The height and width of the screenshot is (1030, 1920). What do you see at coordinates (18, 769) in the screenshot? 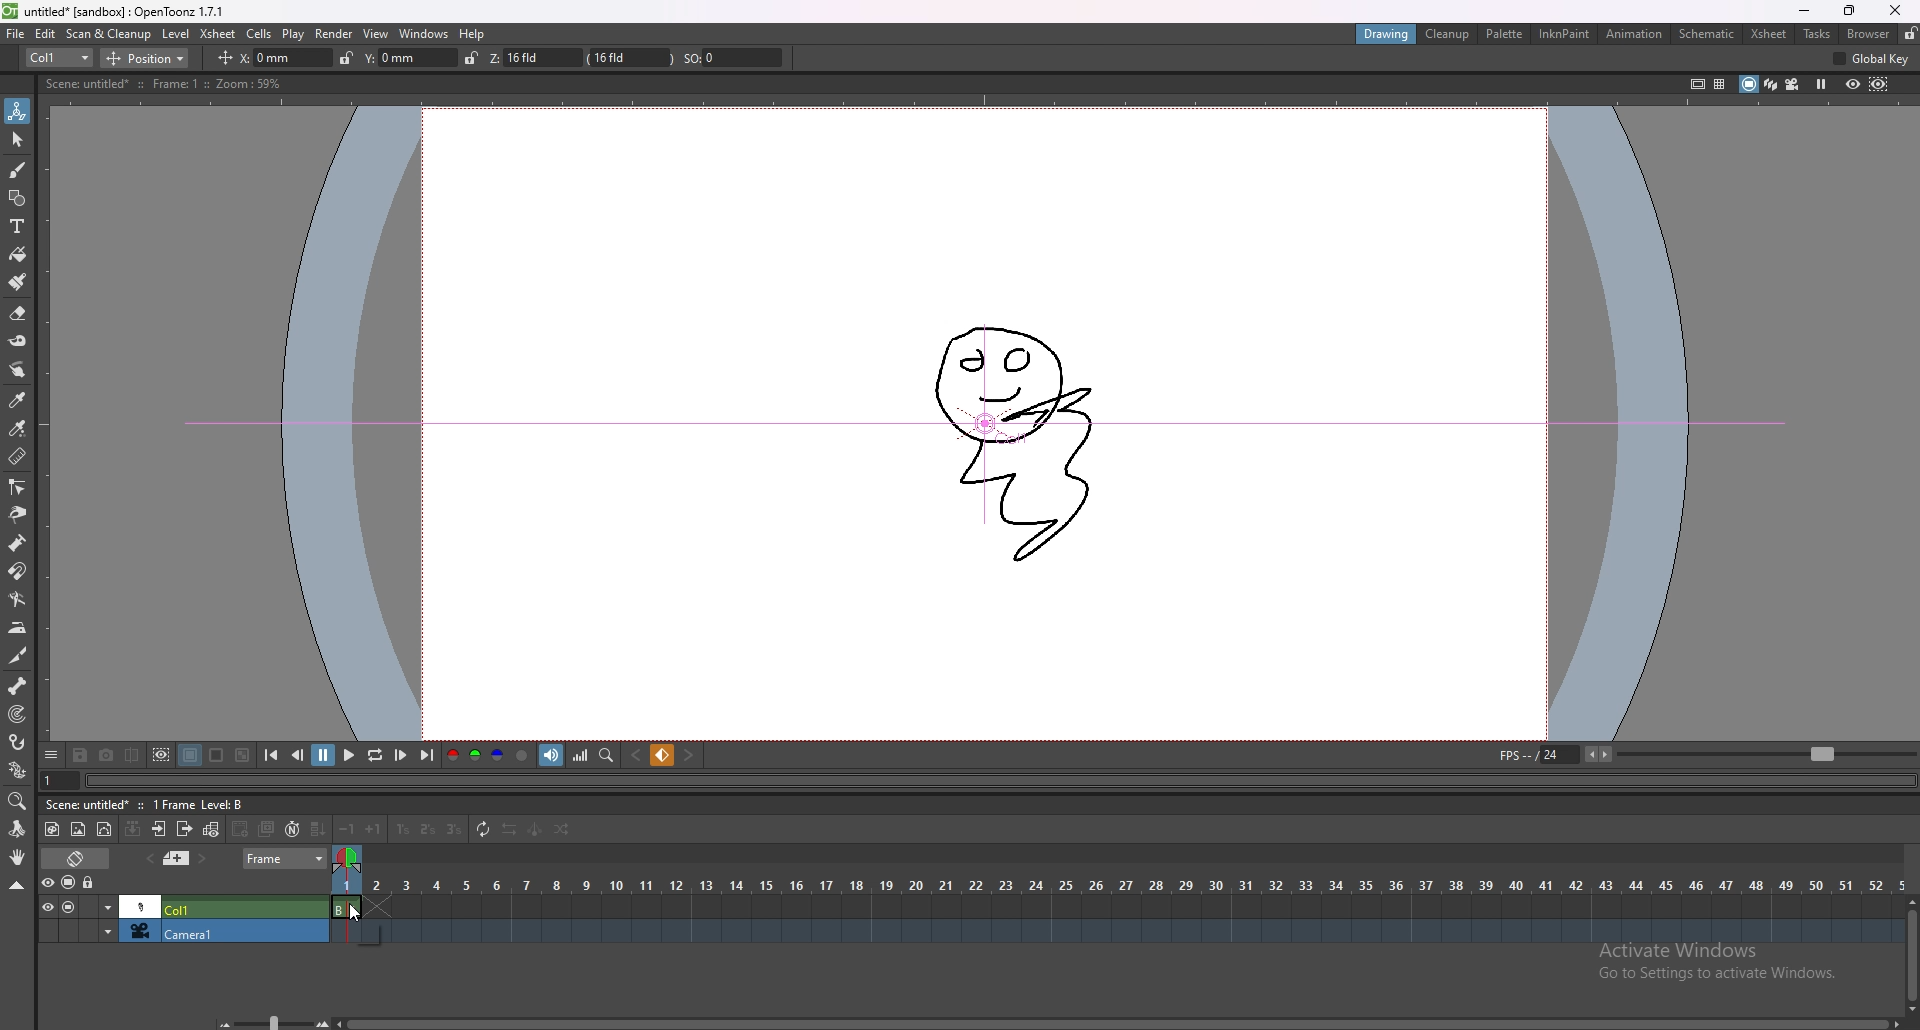
I see `plastic` at bounding box center [18, 769].